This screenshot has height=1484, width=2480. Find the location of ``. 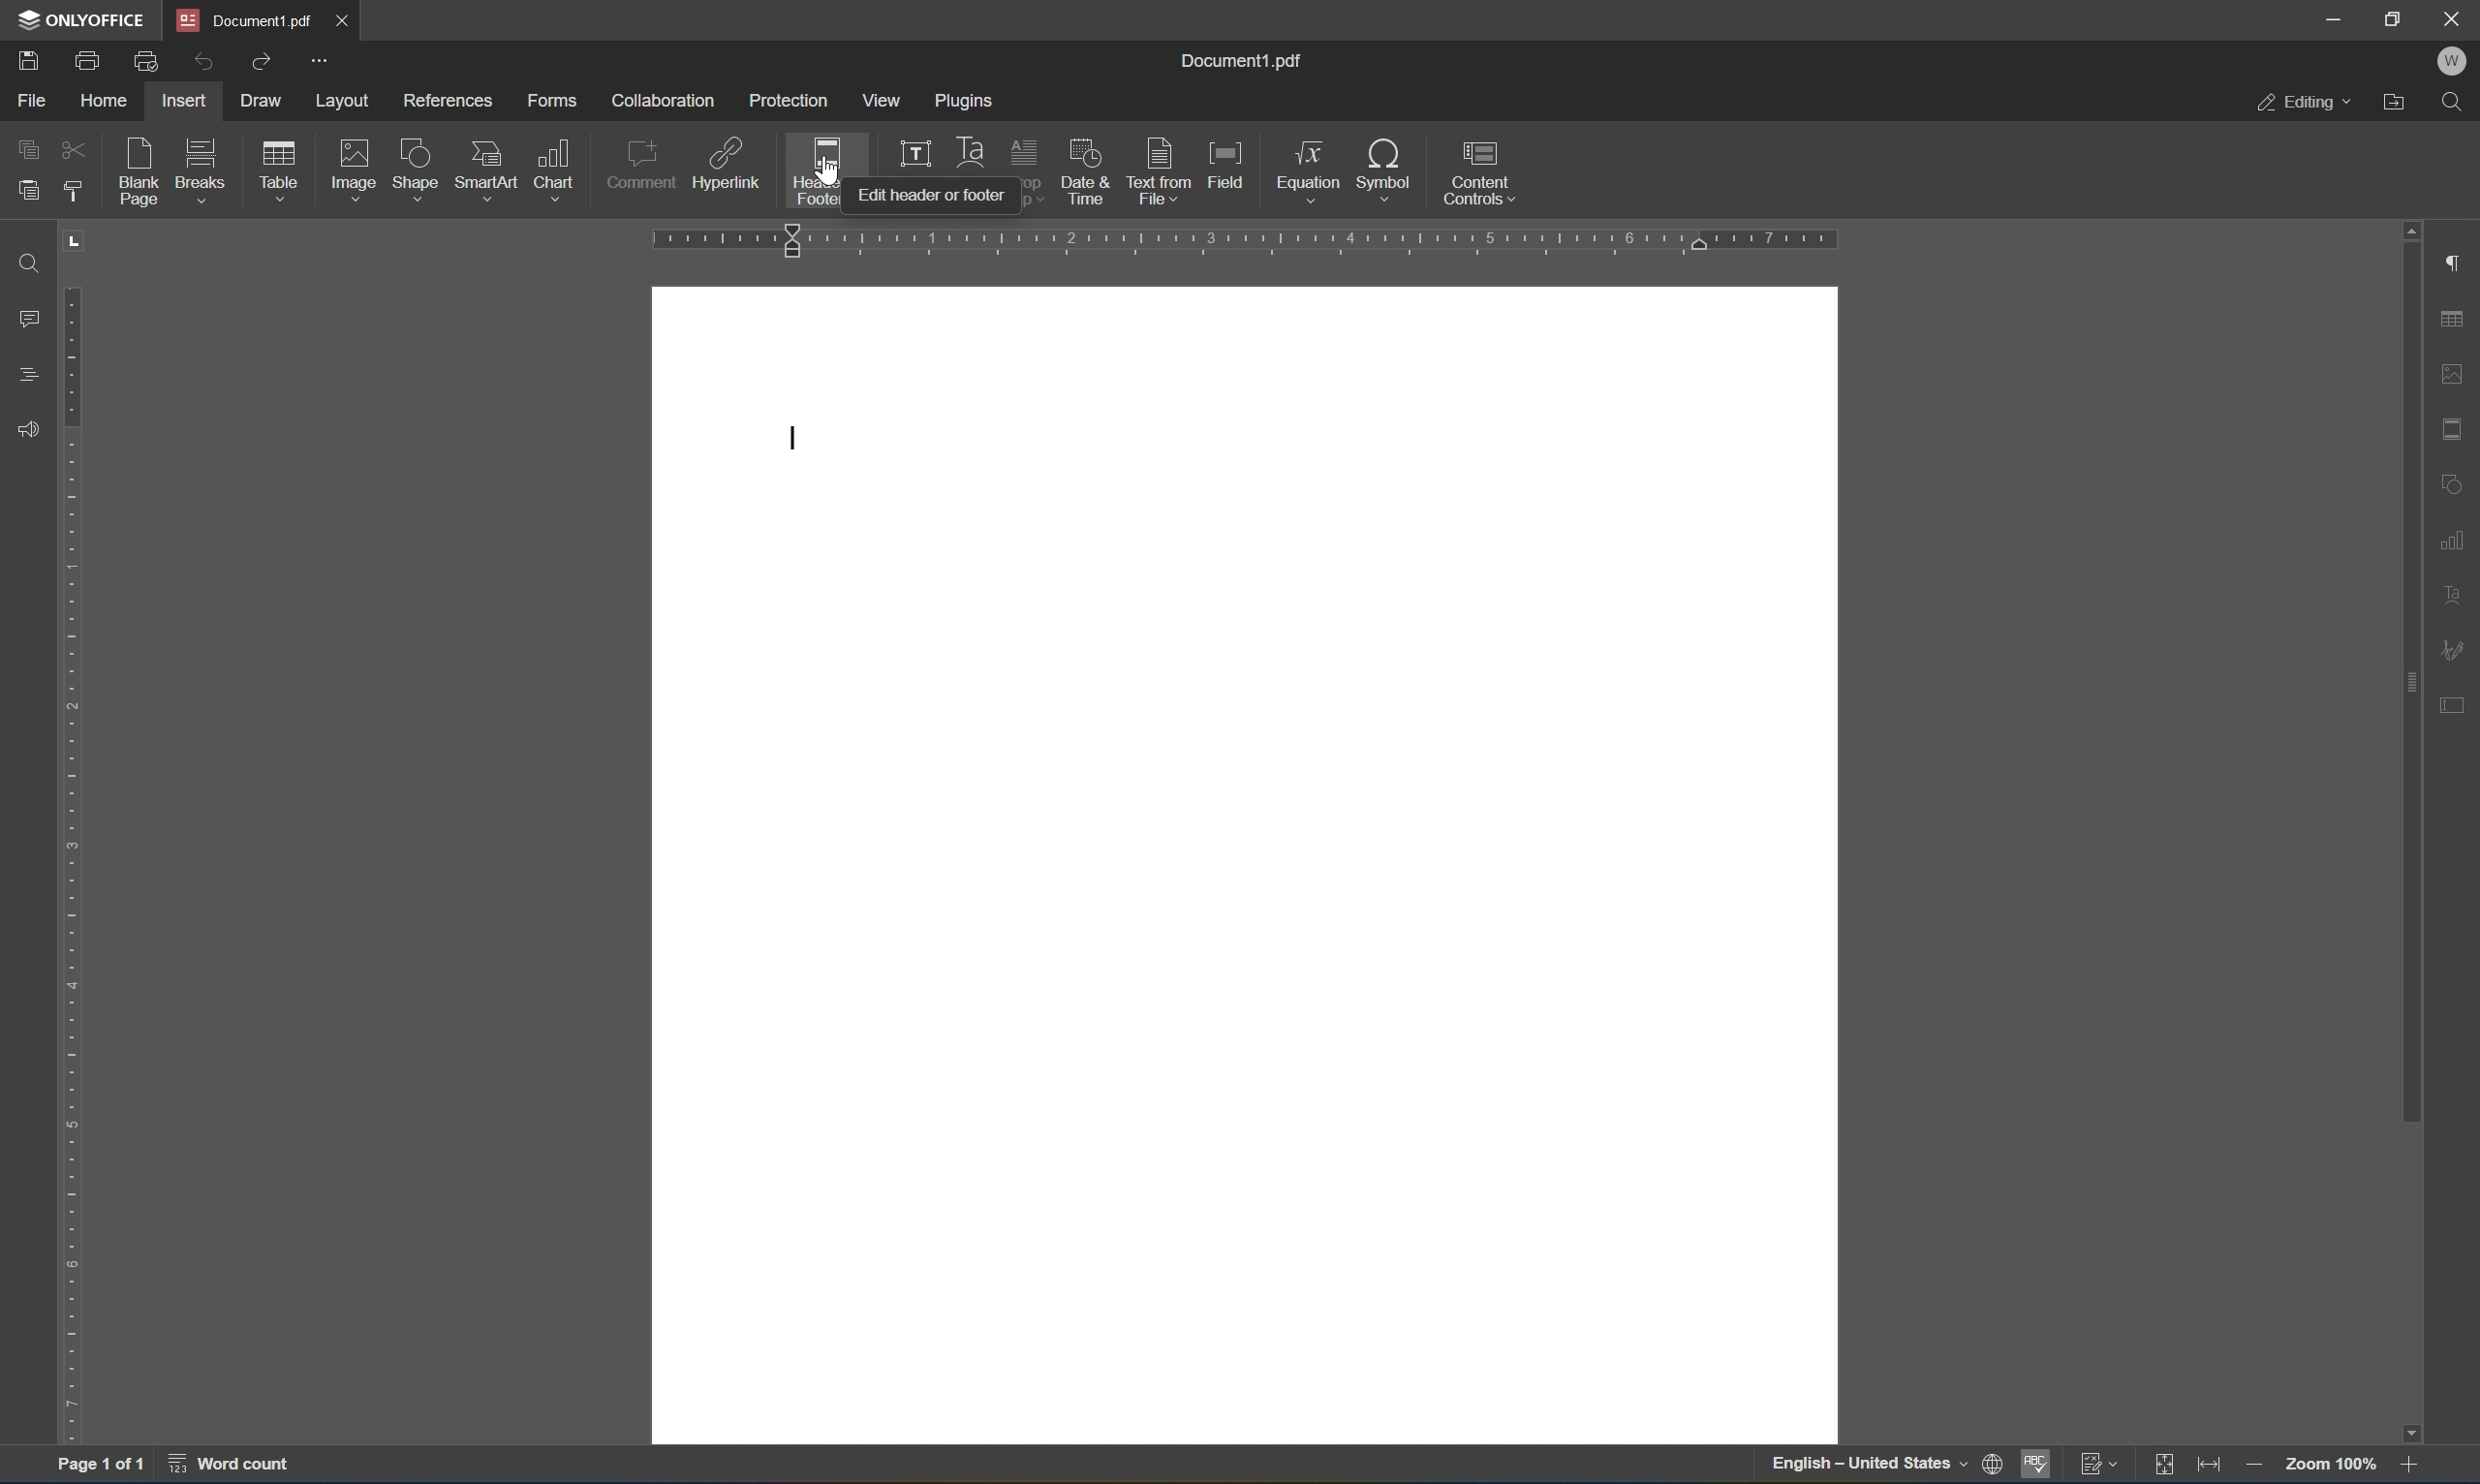

 is located at coordinates (2422, 1430).